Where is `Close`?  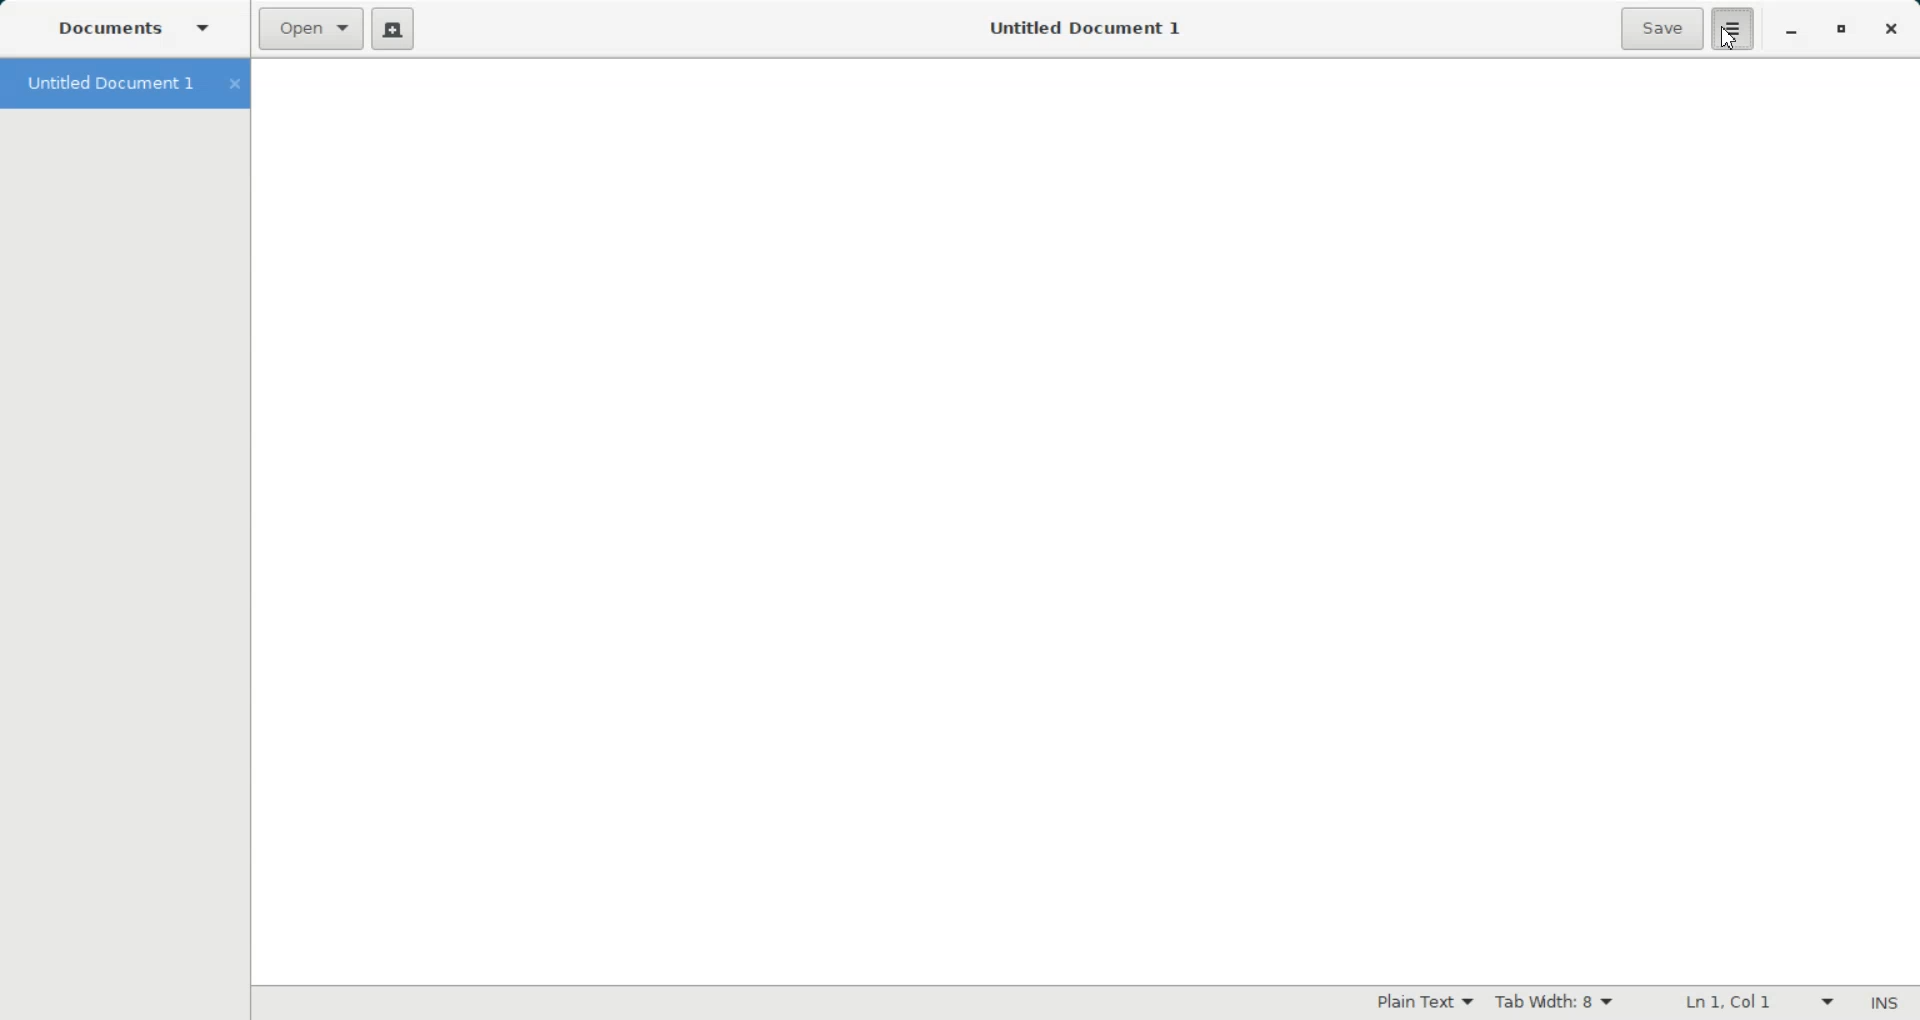 Close is located at coordinates (1890, 30).